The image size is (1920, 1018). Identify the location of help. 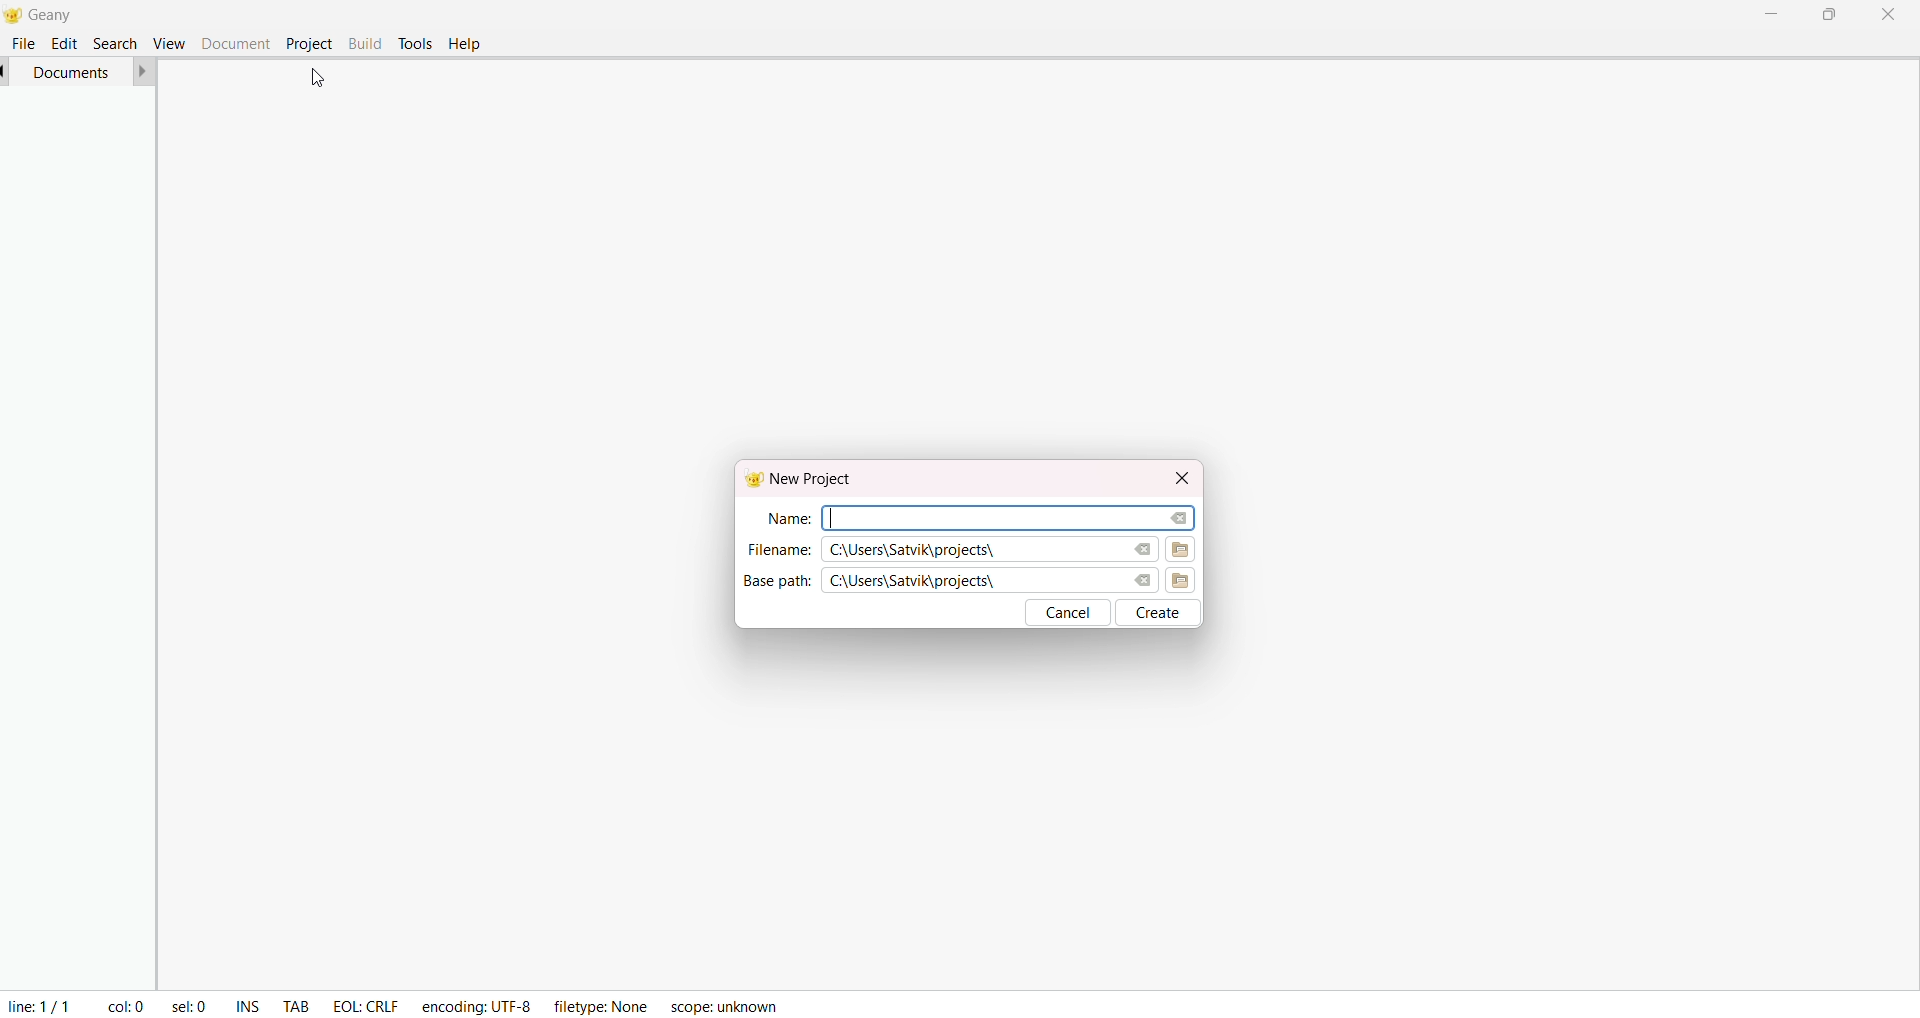
(466, 45).